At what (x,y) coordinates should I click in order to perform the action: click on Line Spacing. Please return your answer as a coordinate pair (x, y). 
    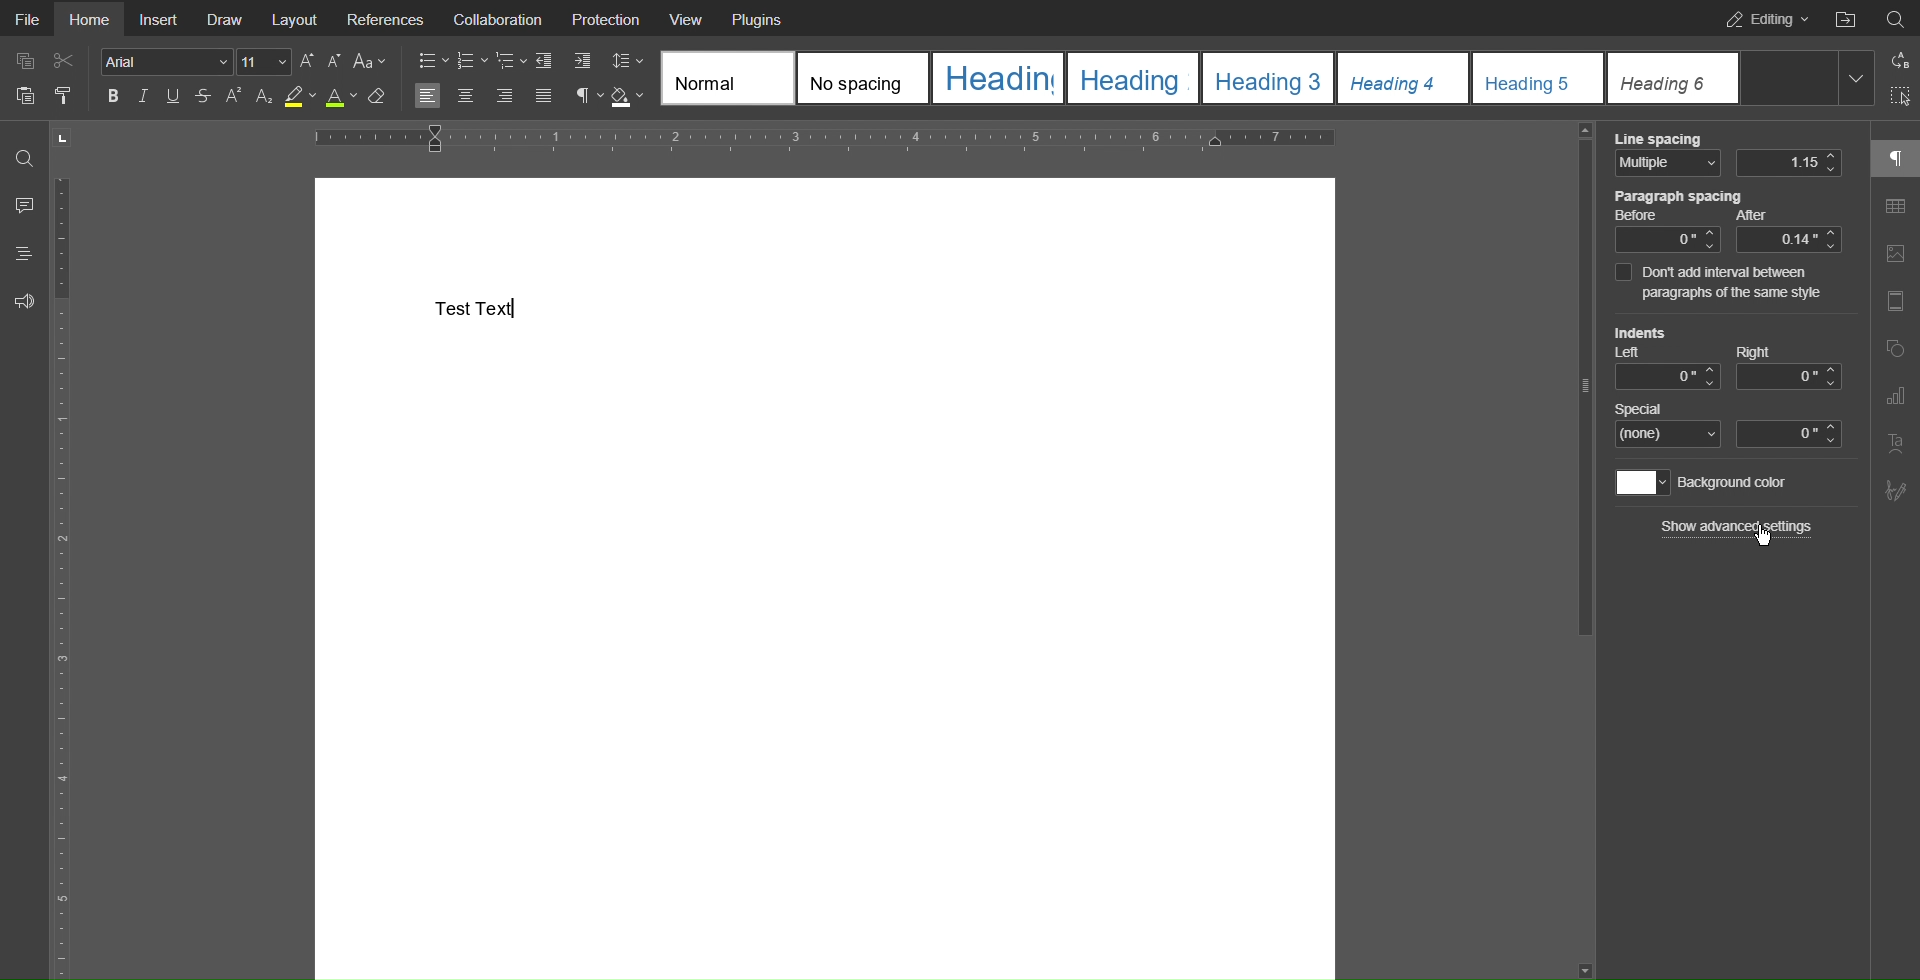
    Looking at the image, I should click on (626, 59).